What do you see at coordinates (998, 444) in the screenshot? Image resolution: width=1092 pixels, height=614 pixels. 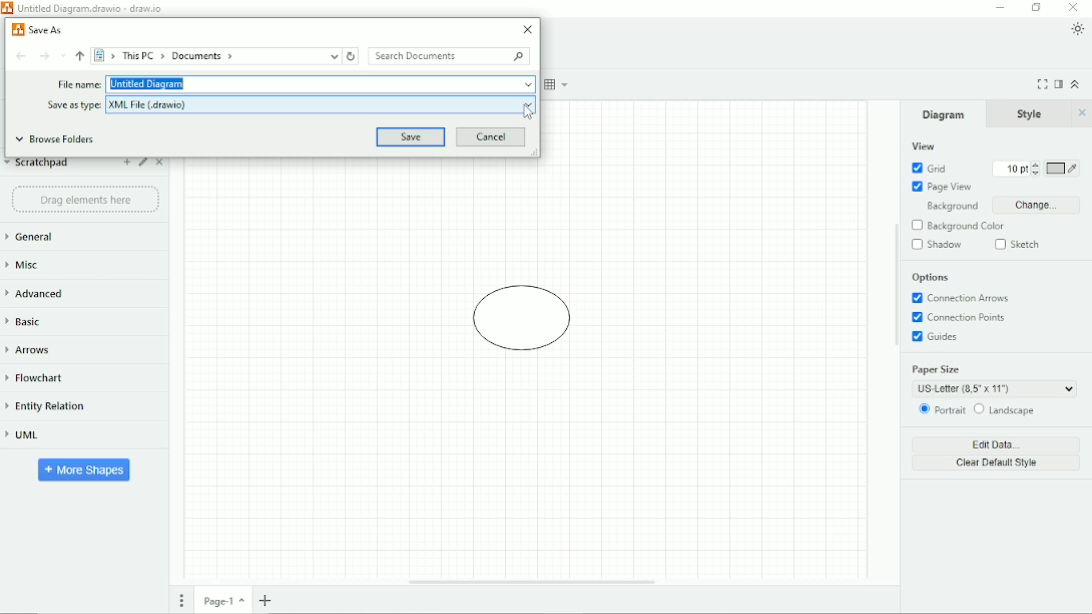 I see `Edit Data` at bounding box center [998, 444].